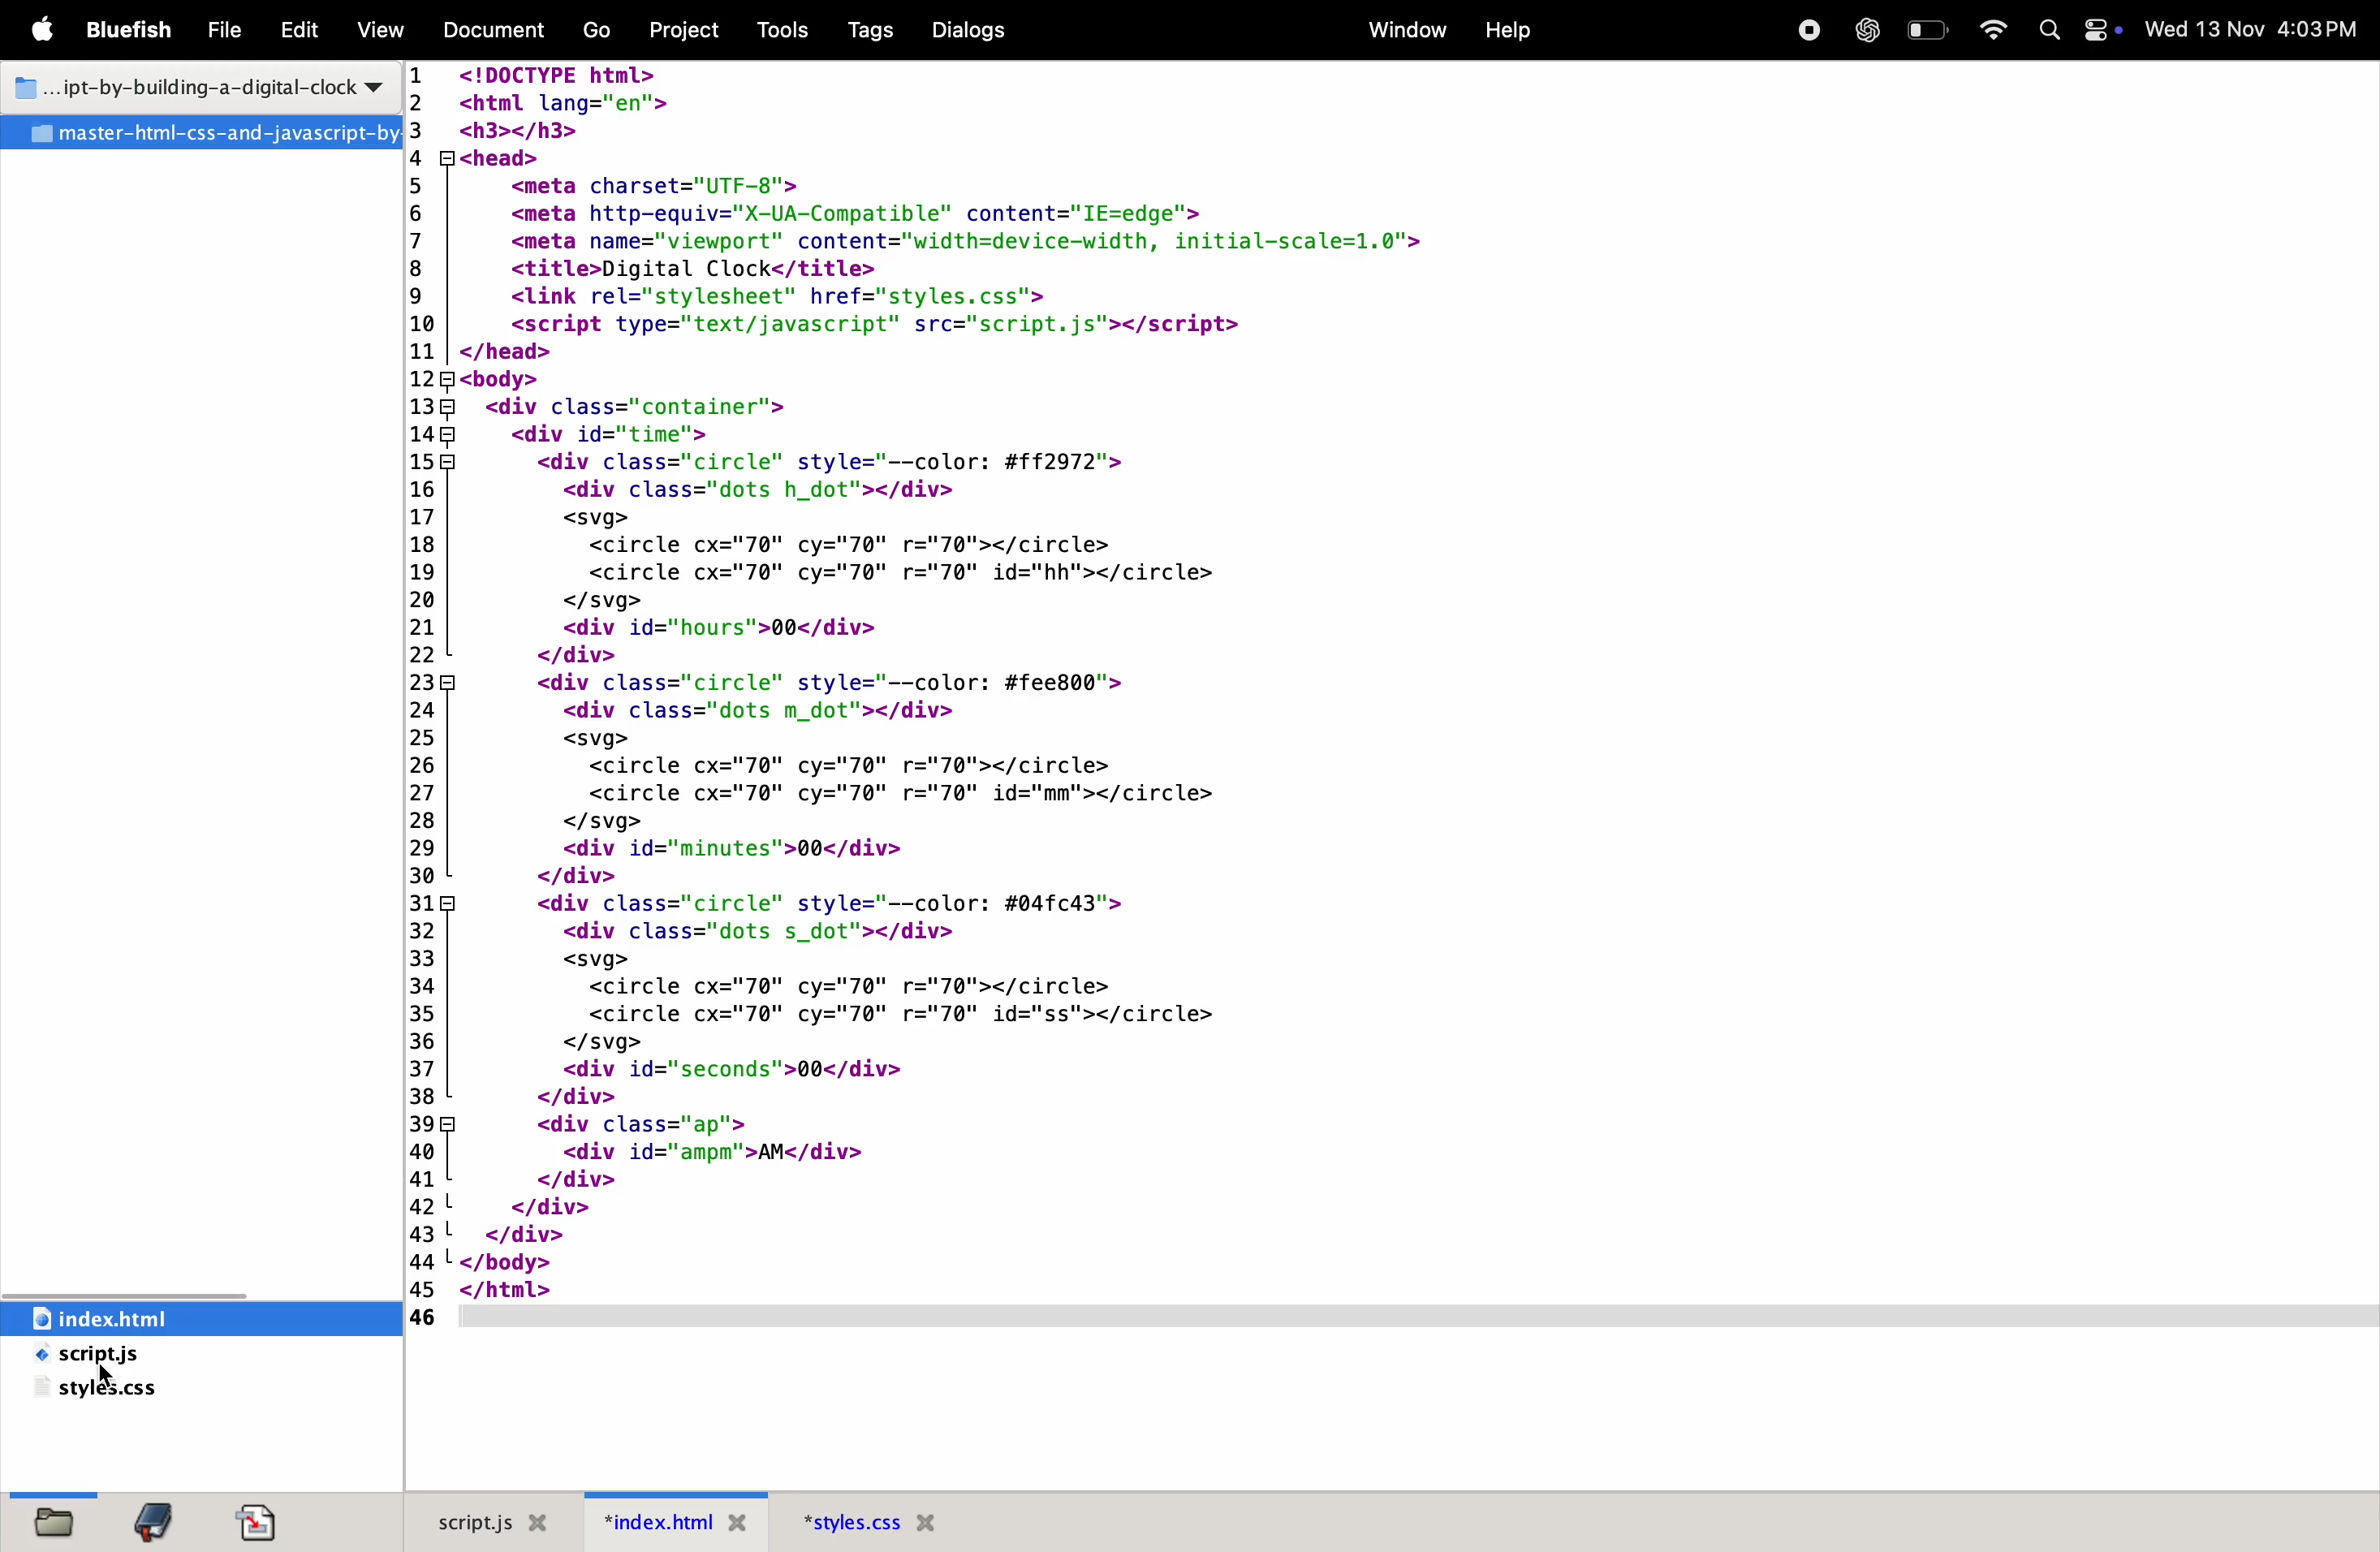 This screenshot has height=1552, width=2380. Describe the element at coordinates (1803, 30) in the screenshot. I see `record` at that location.